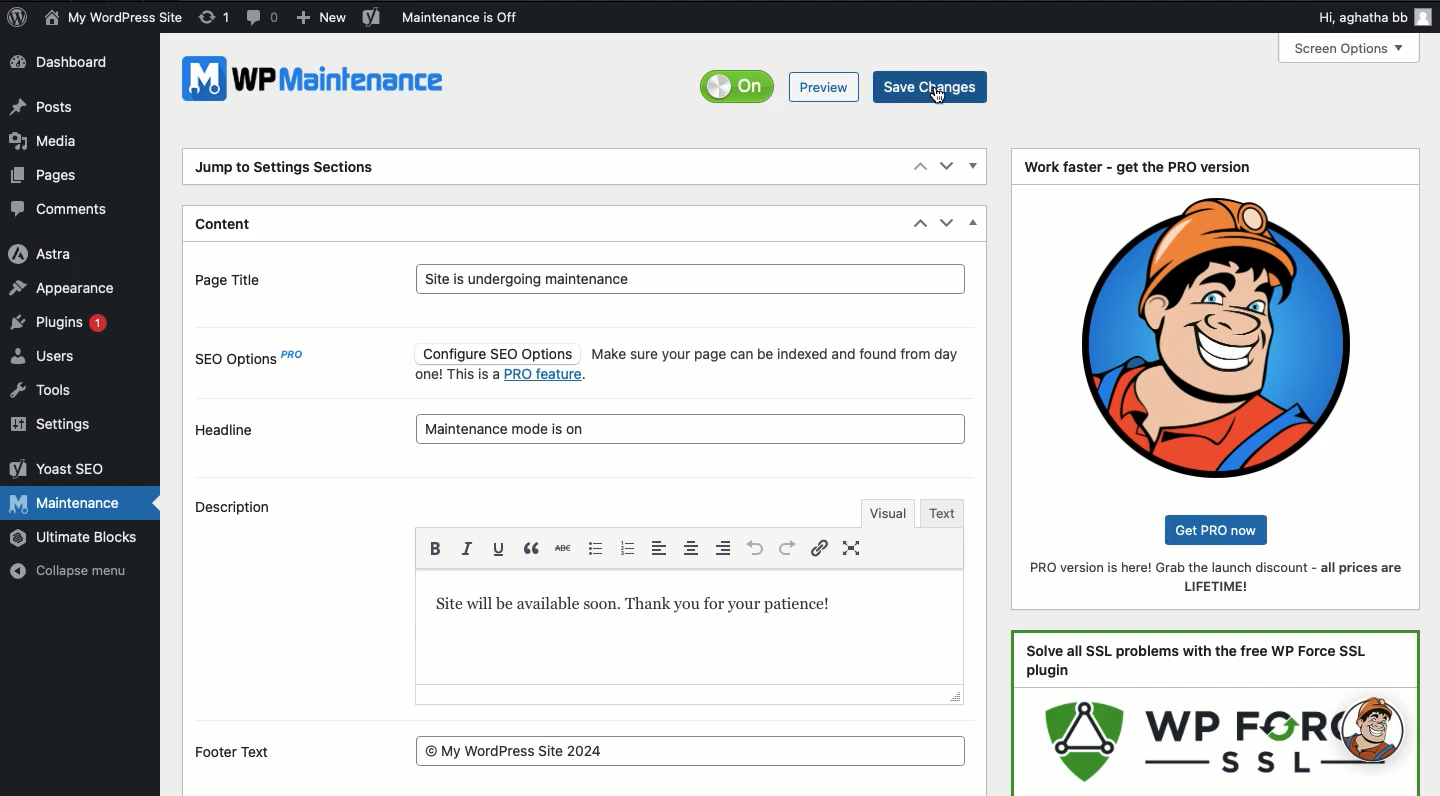  Describe the element at coordinates (56, 425) in the screenshot. I see `Settings` at that location.